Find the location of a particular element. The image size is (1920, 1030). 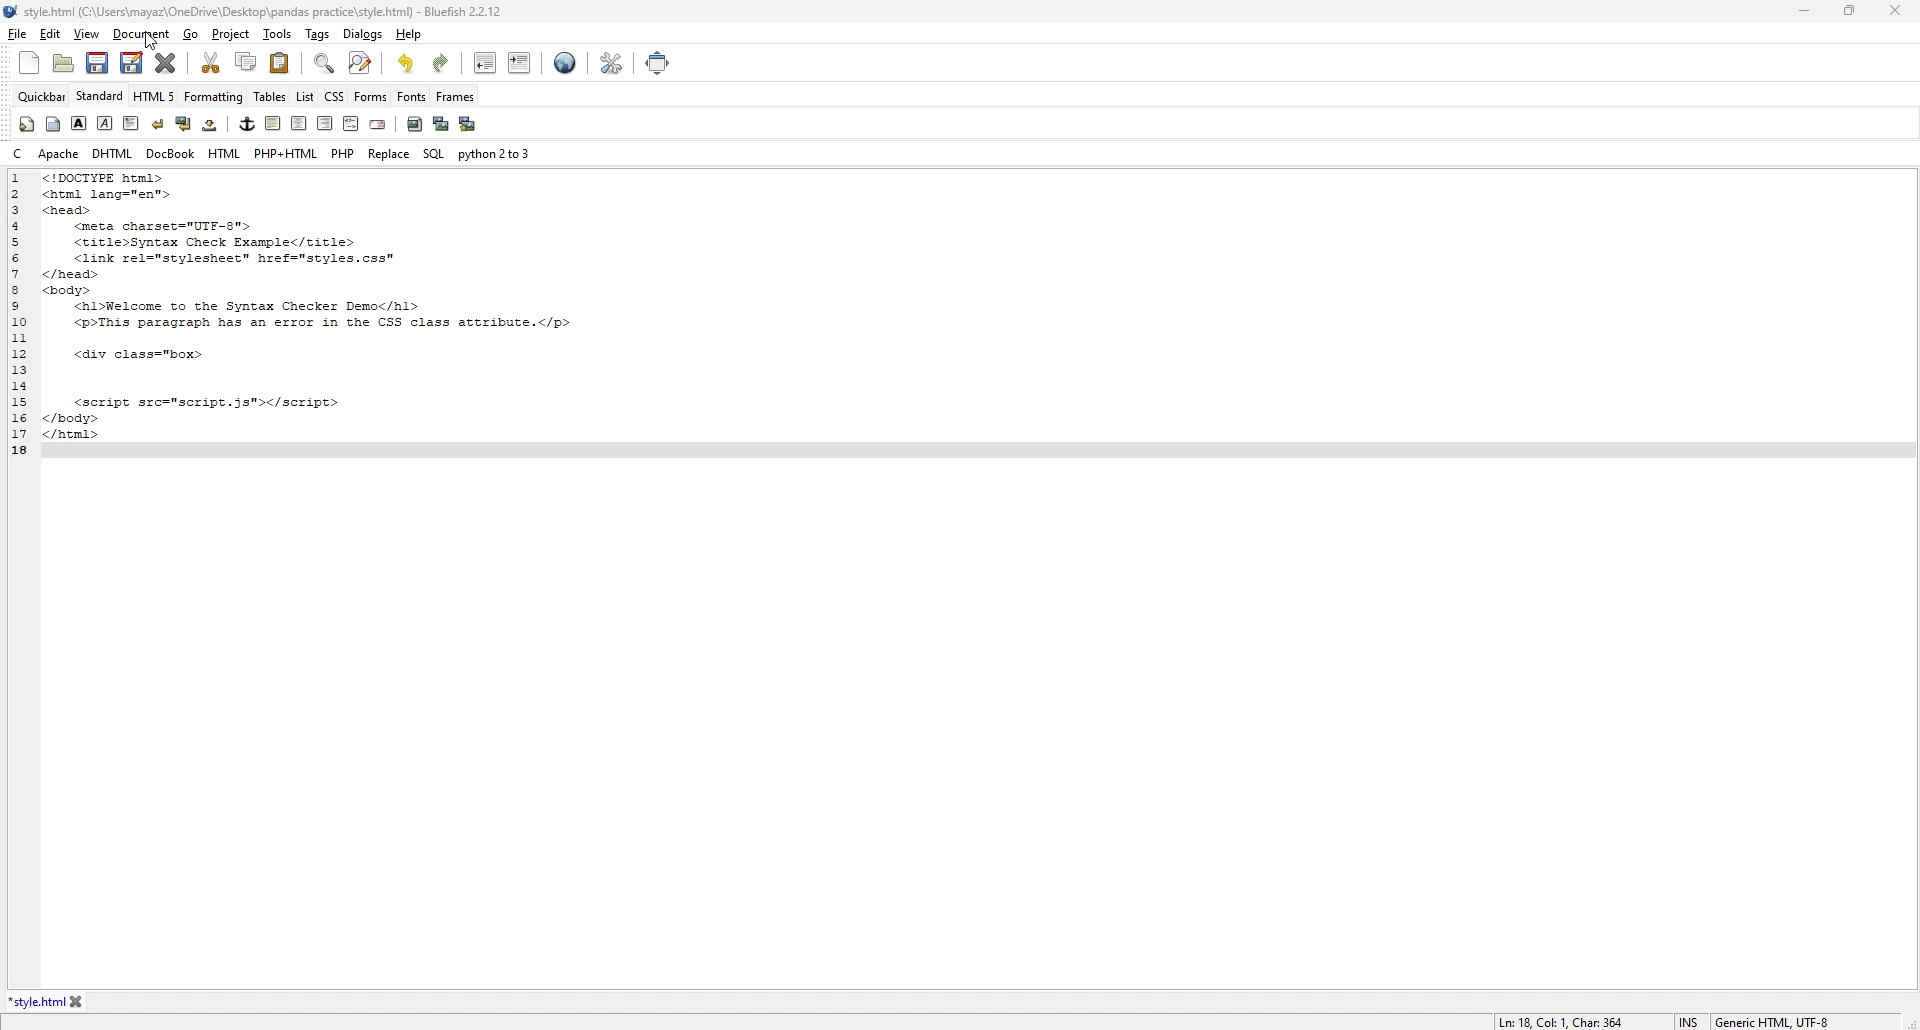

left indent is located at coordinates (273, 124).